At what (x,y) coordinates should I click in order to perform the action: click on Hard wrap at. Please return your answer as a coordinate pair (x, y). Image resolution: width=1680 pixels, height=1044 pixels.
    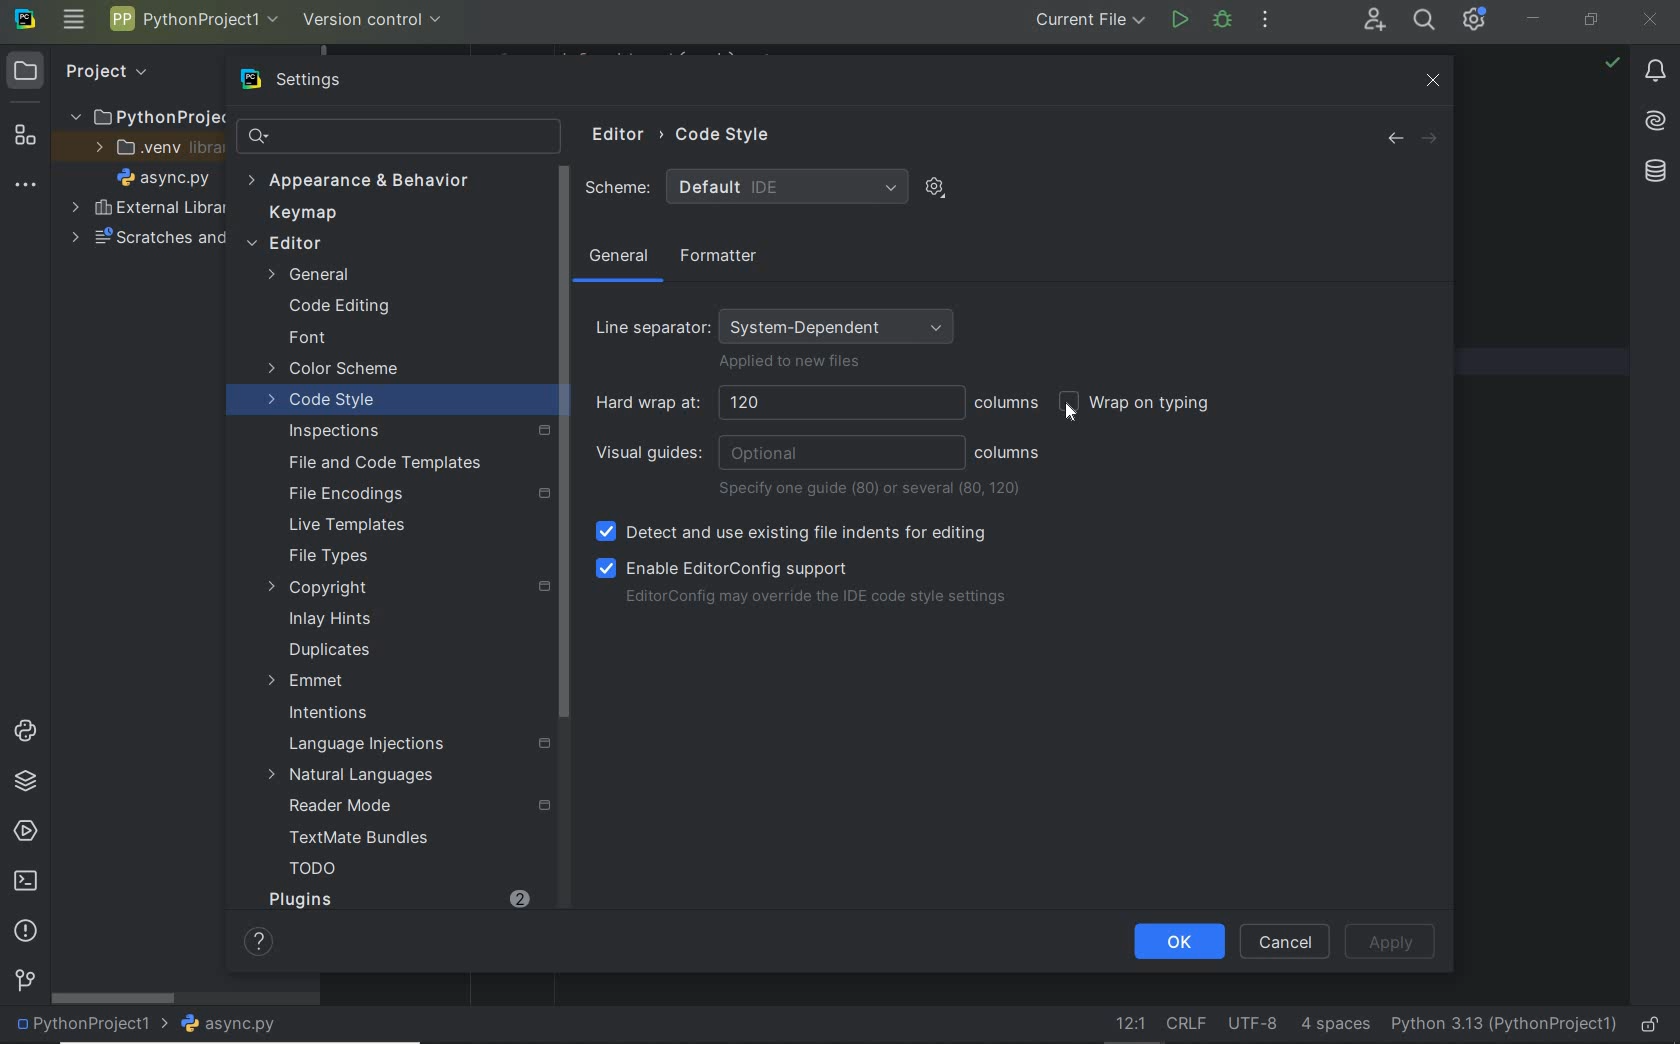
    Looking at the image, I should click on (777, 403).